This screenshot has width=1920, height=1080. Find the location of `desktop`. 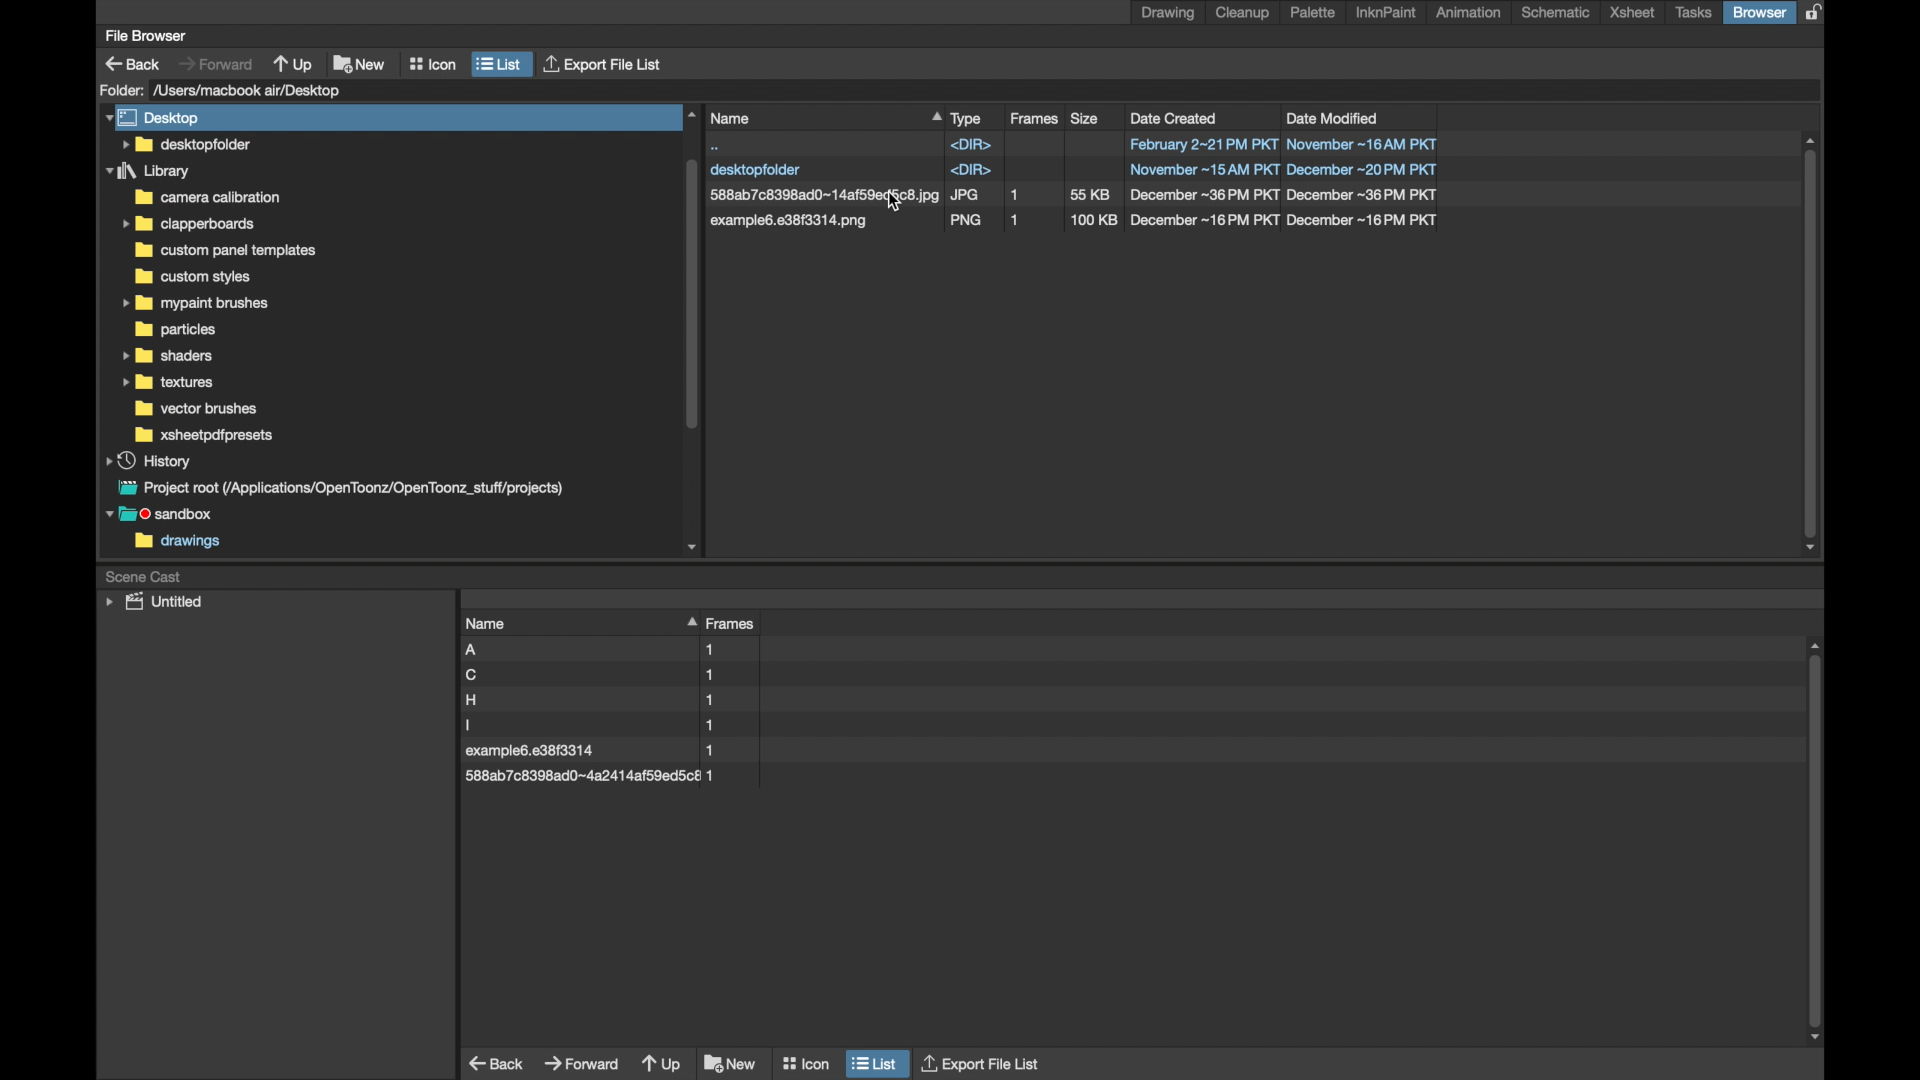

desktop is located at coordinates (156, 117).